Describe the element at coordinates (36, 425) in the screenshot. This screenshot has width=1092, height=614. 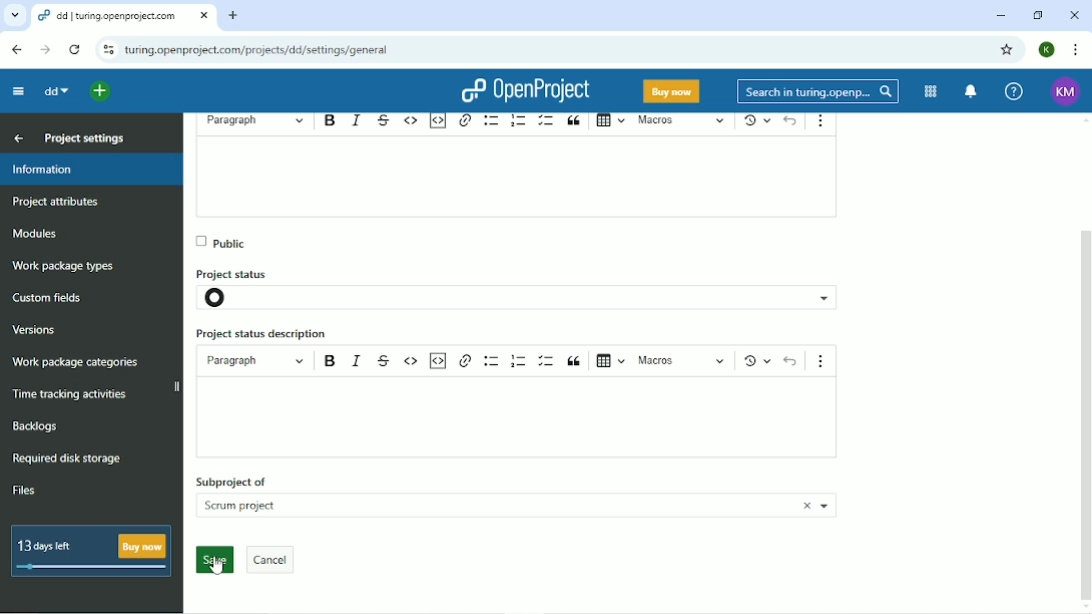
I see `Backlogs` at that location.